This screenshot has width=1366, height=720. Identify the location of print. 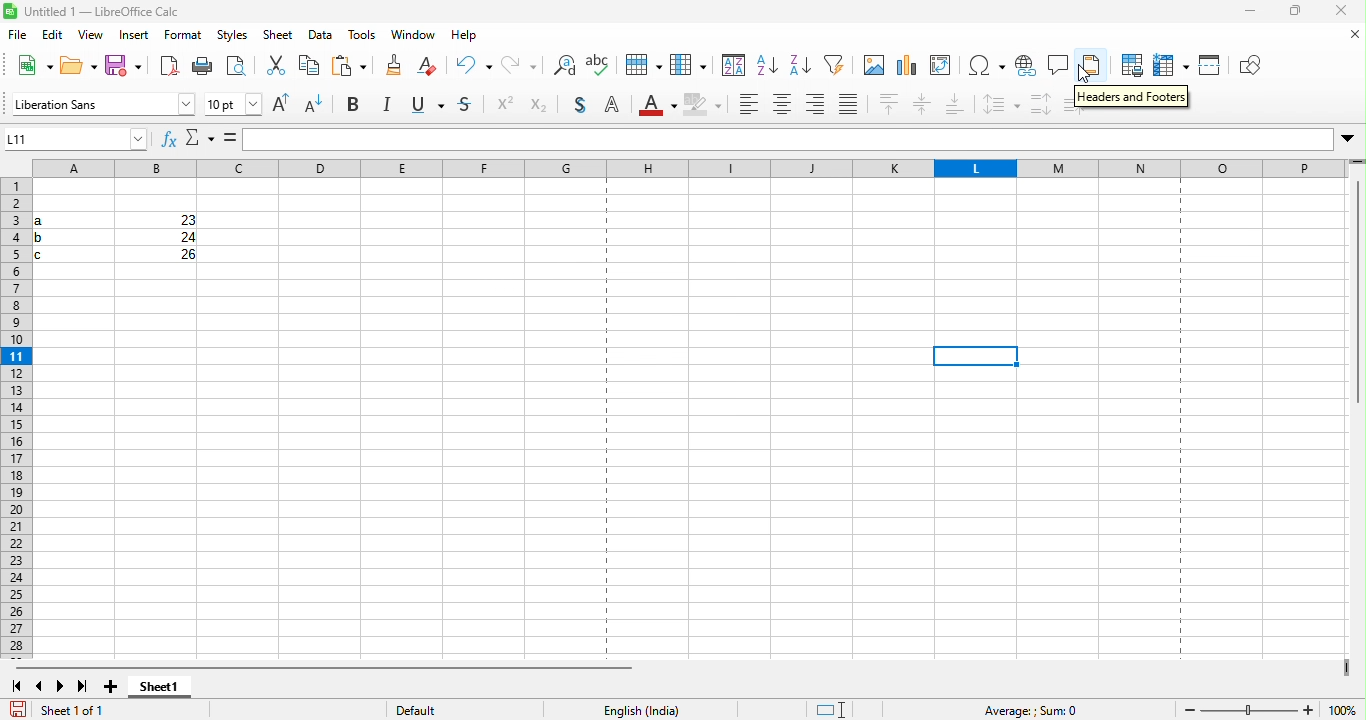
(200, 68).